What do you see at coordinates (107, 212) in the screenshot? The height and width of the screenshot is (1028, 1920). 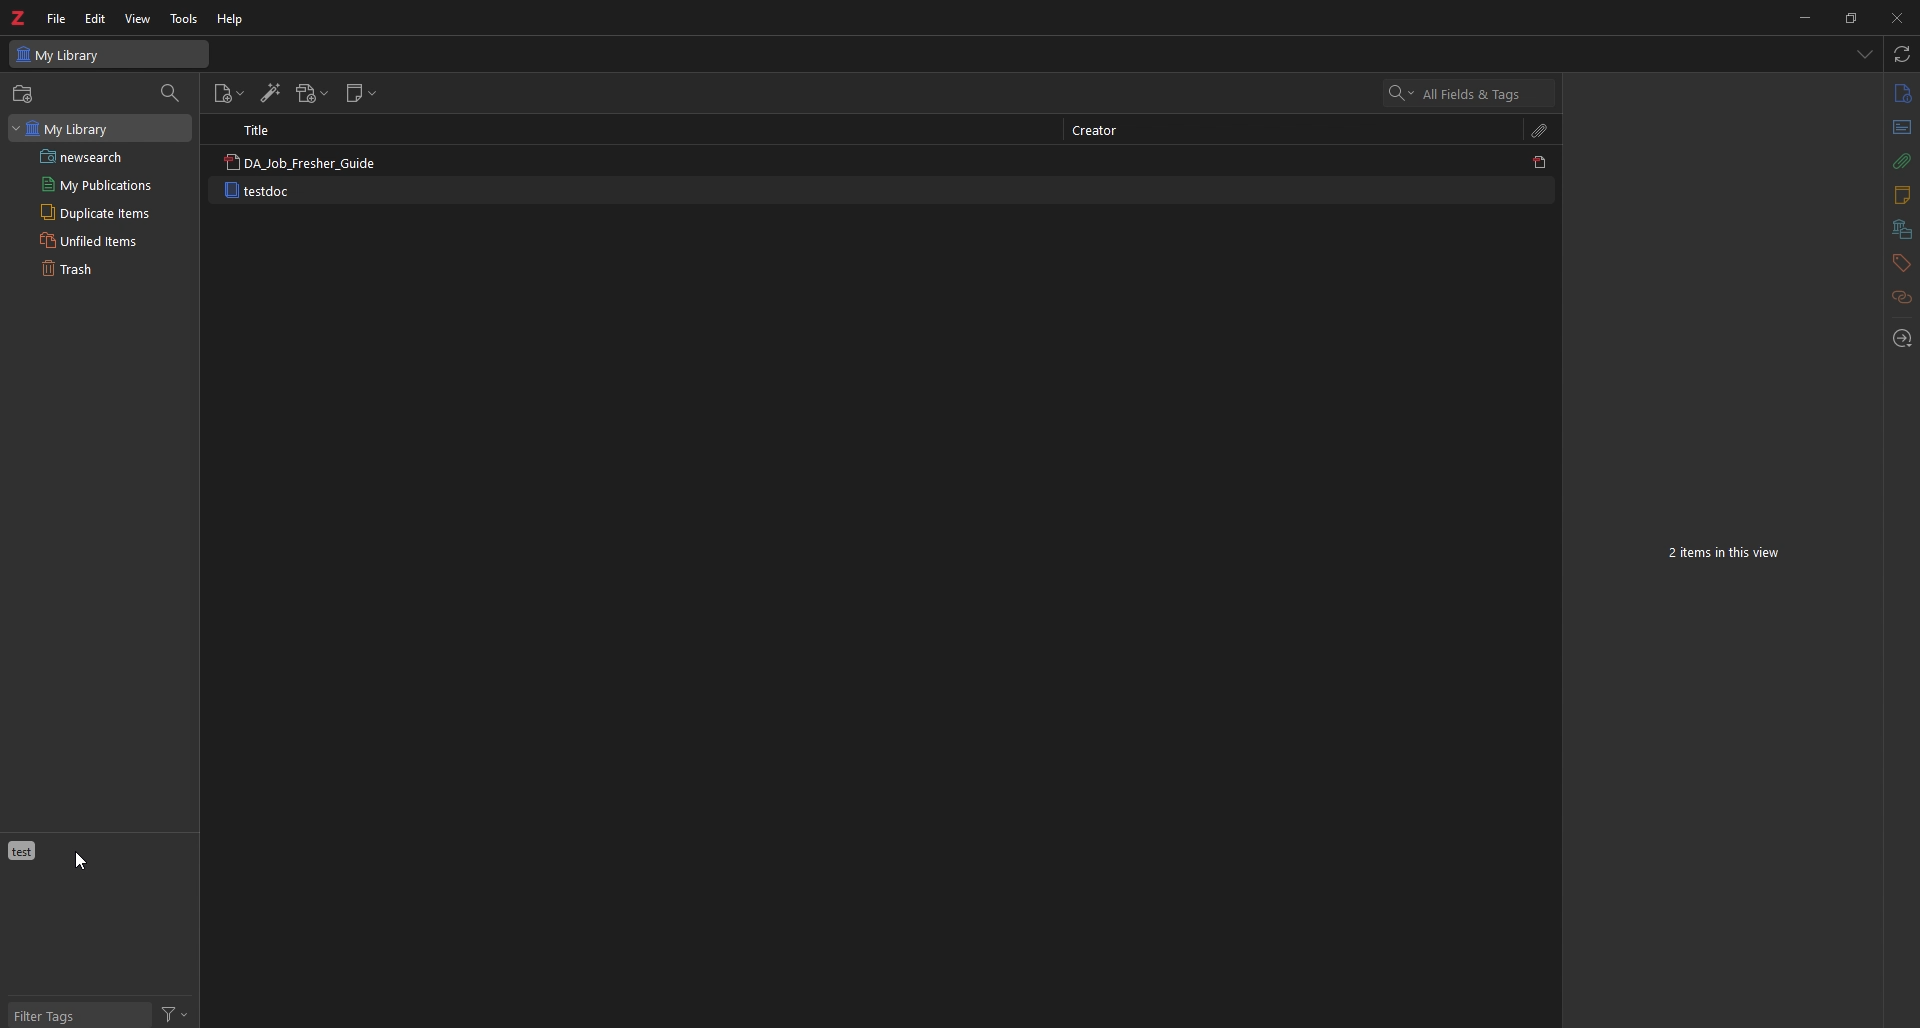 I see `duplicate items` at bounding box center [107, 212].